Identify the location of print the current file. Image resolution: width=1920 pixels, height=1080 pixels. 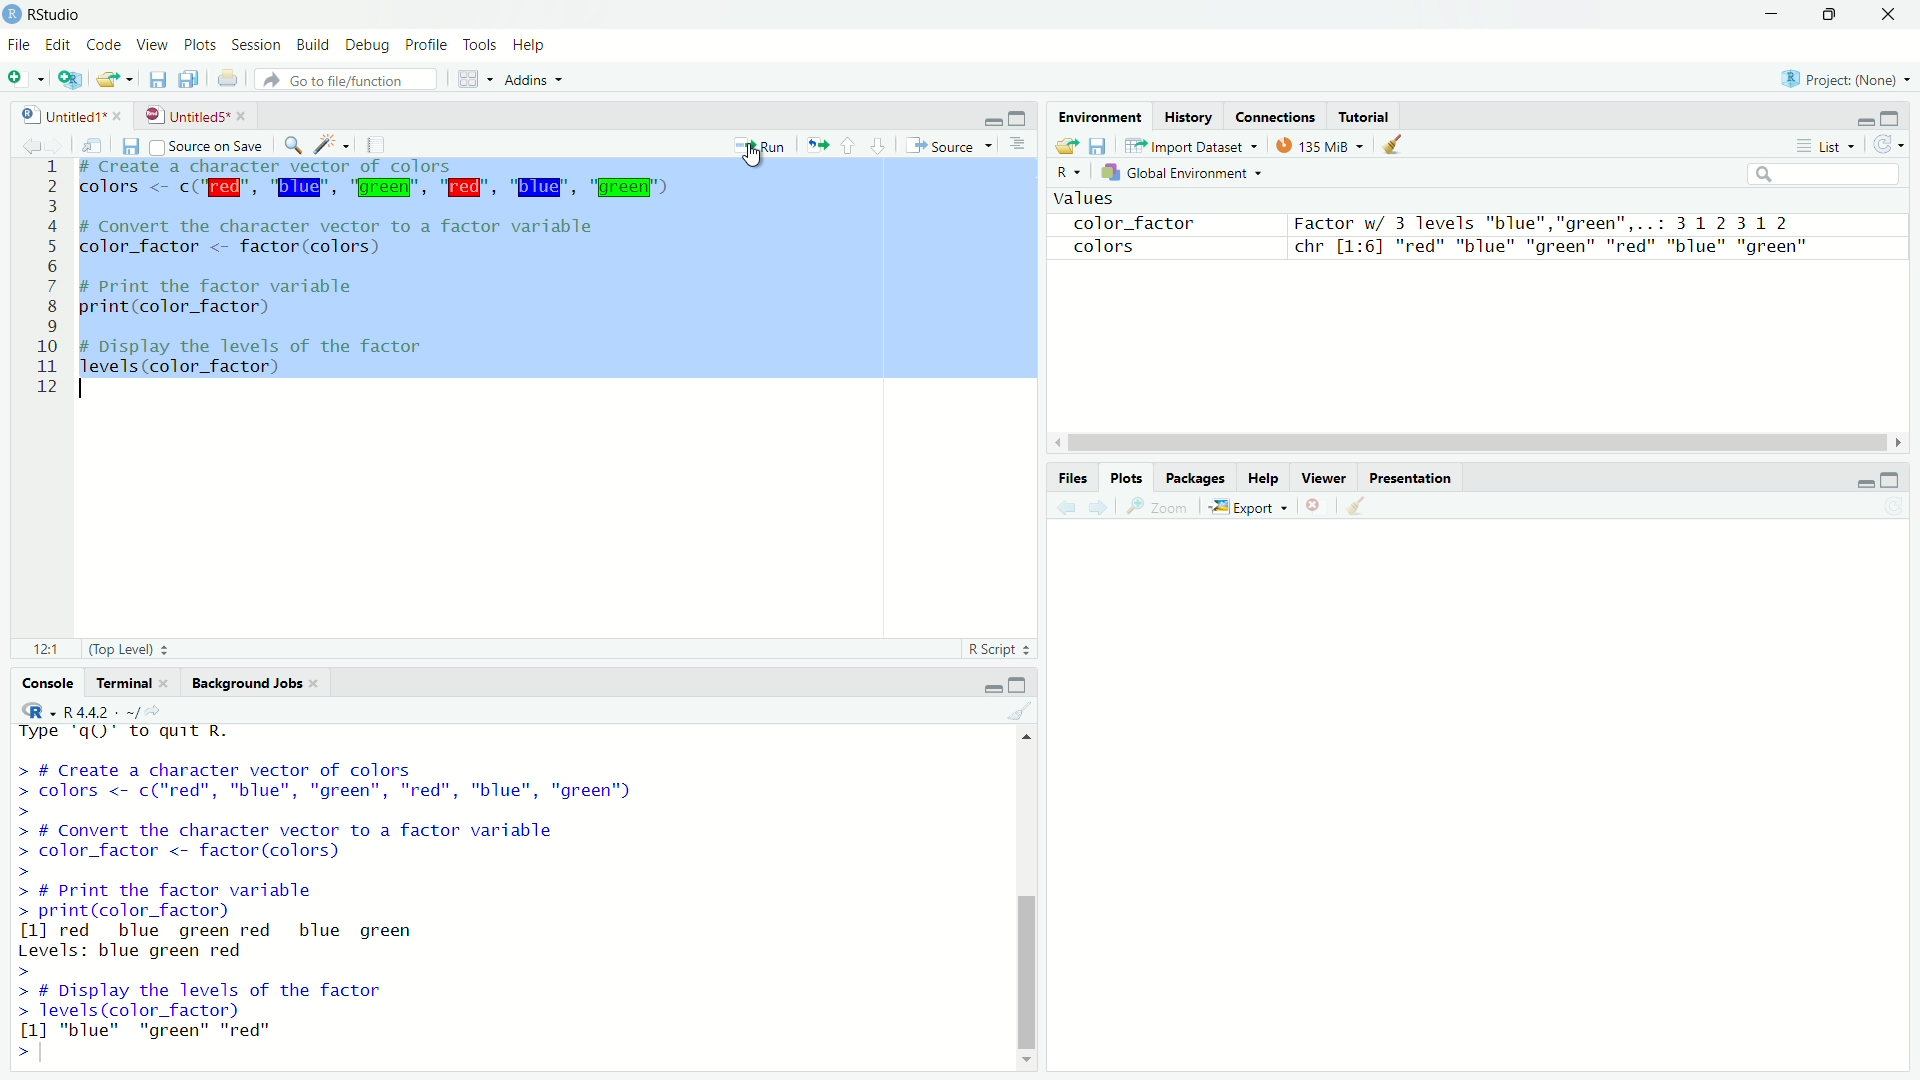
(228, 78).